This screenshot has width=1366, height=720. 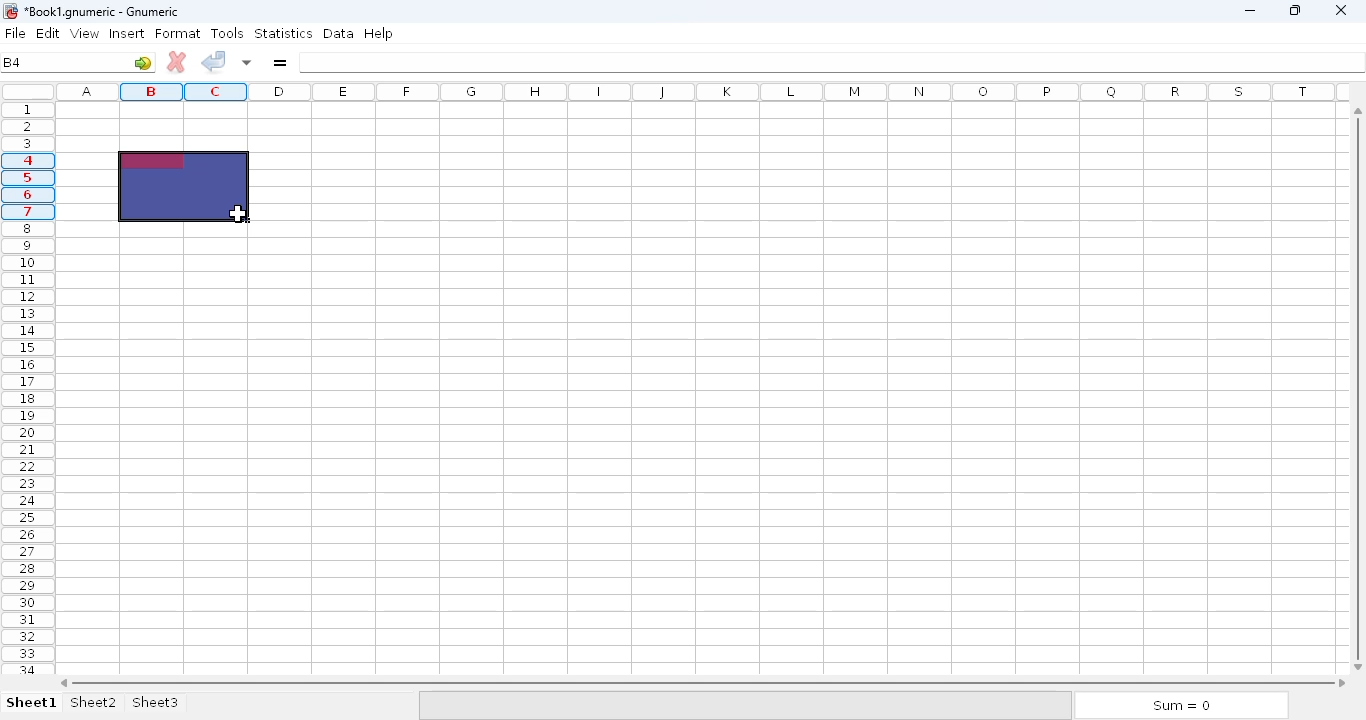 What do you see at coordinates (237, 213) in the screenshot?
I see `mouse up` at bounding box center [237, 213].